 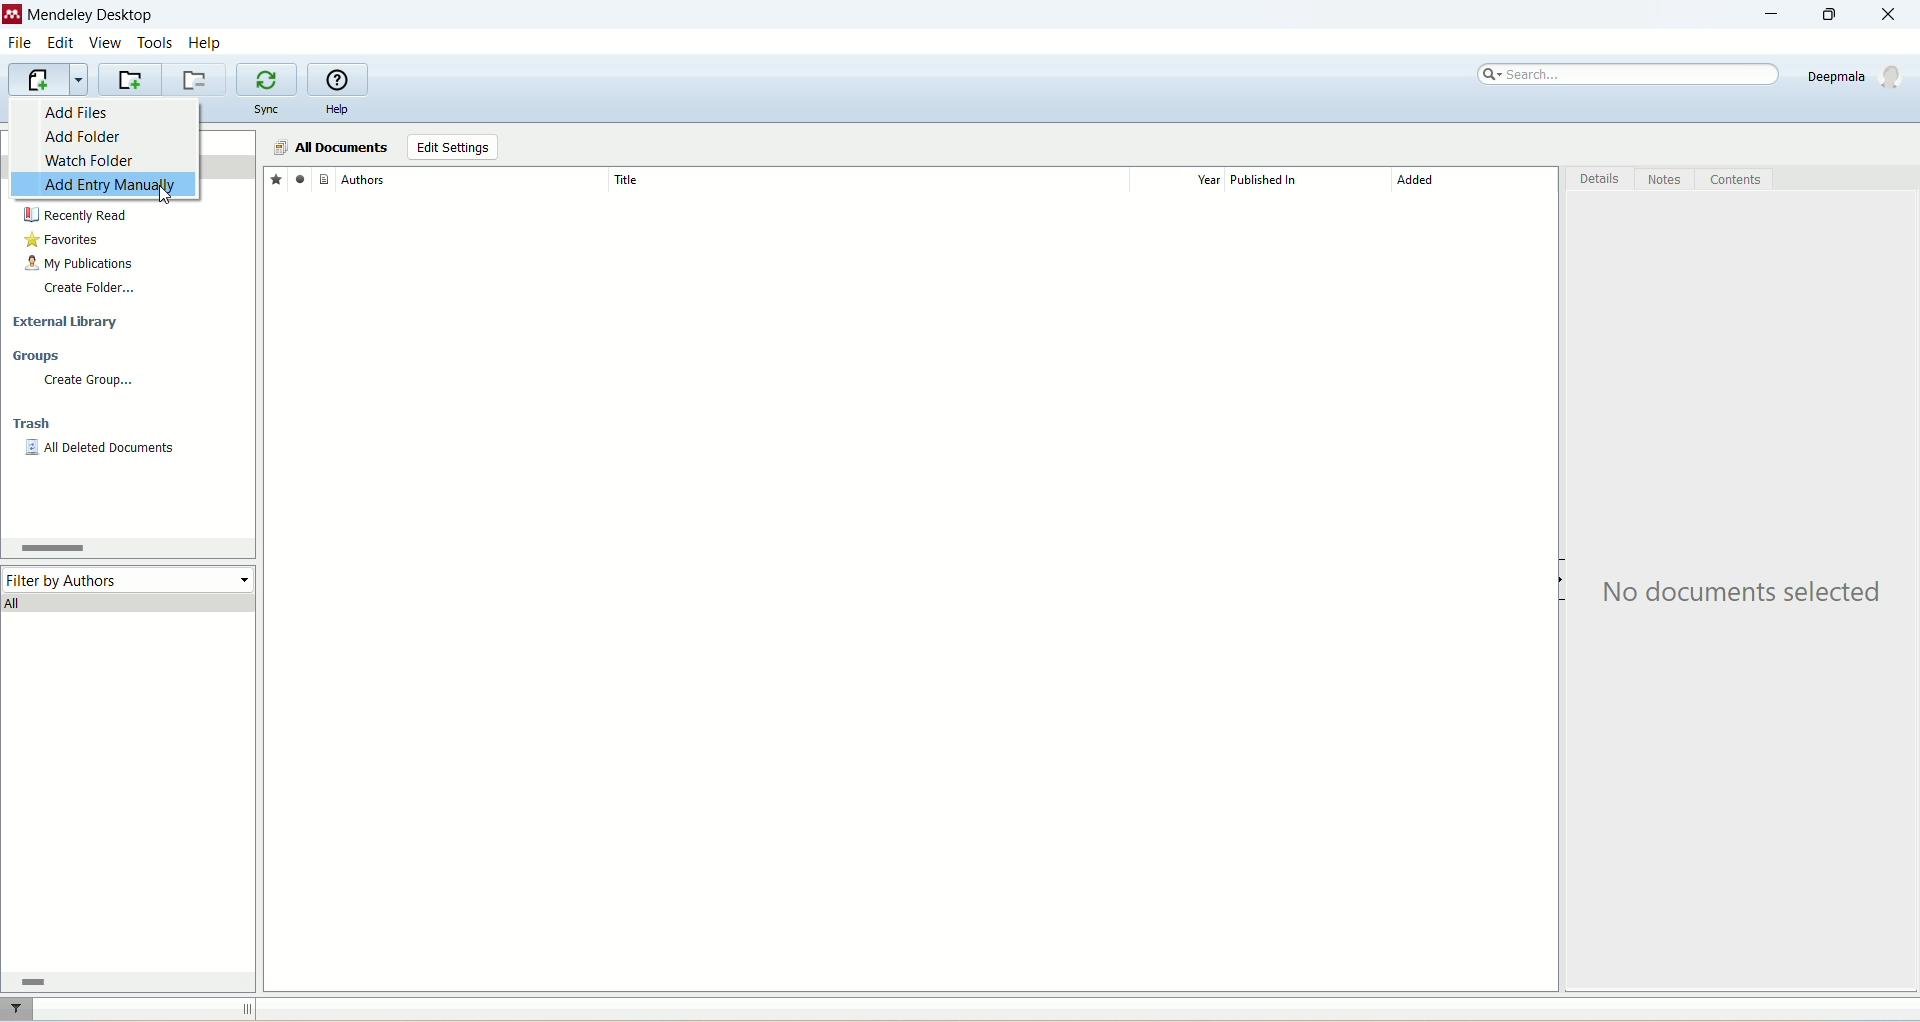 I want to click on document, so click(x=324, y=178).